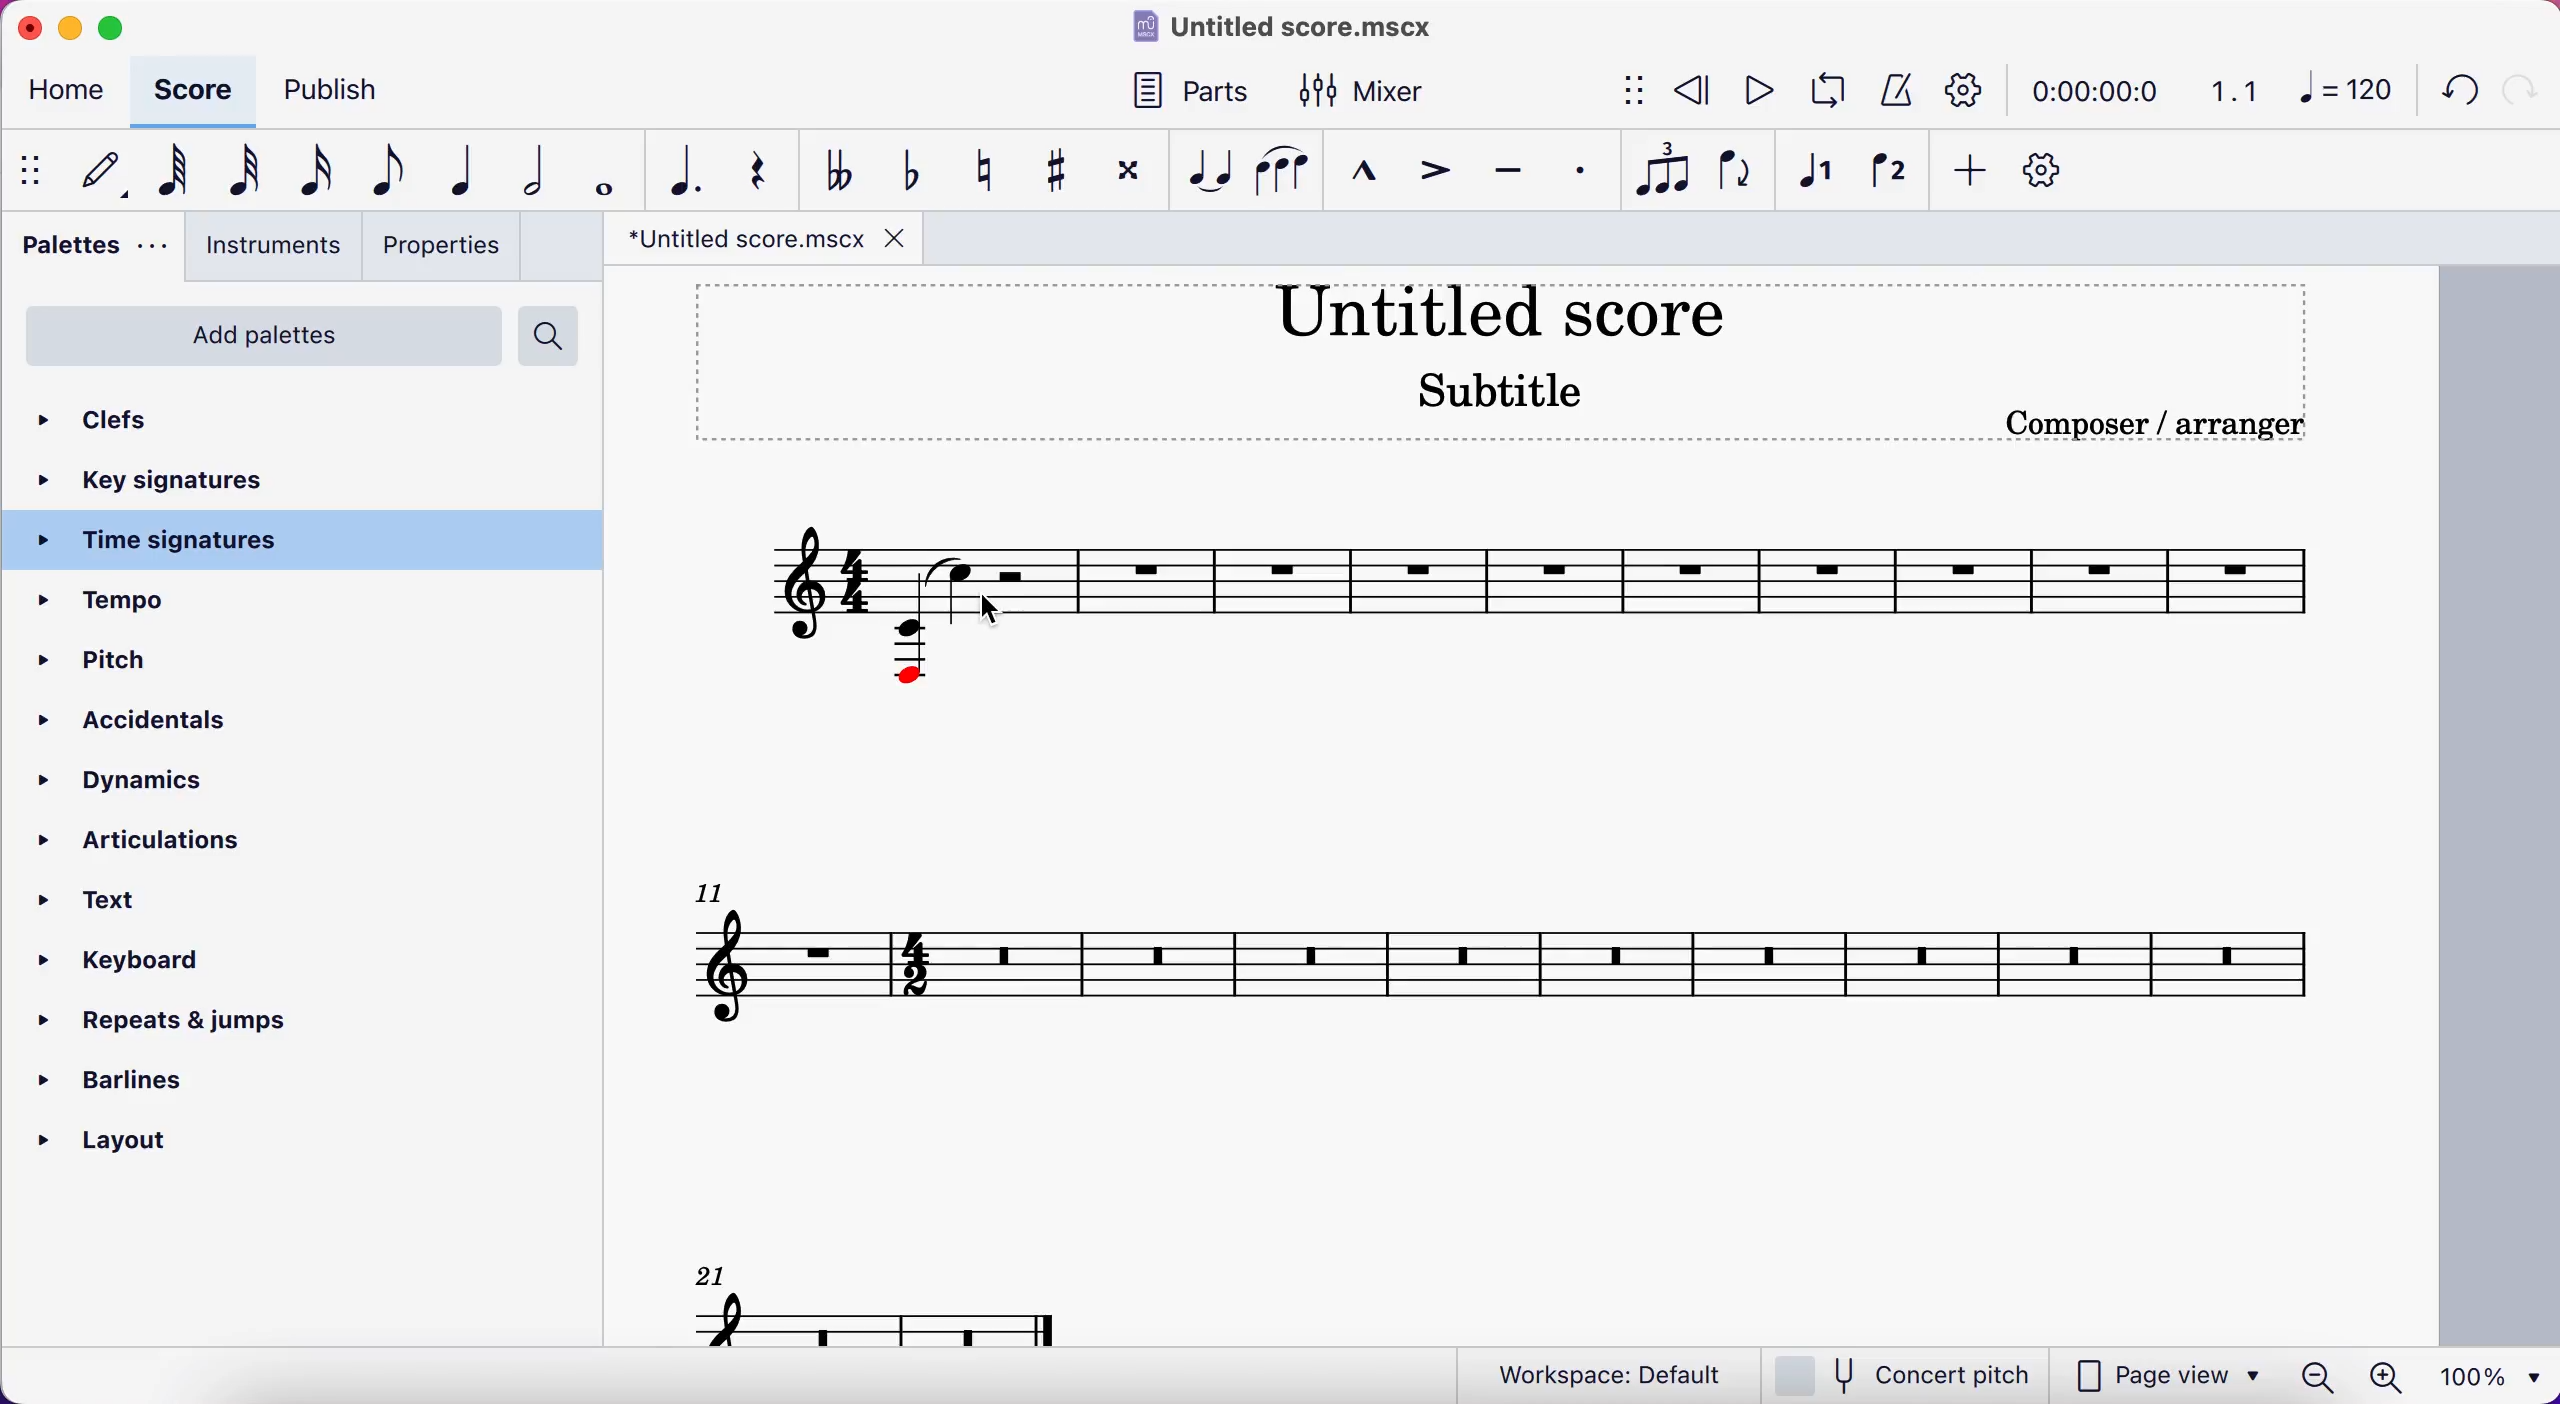  Describe the element at coordinates (117, 900) in the screenshot. I see `text` at that location.